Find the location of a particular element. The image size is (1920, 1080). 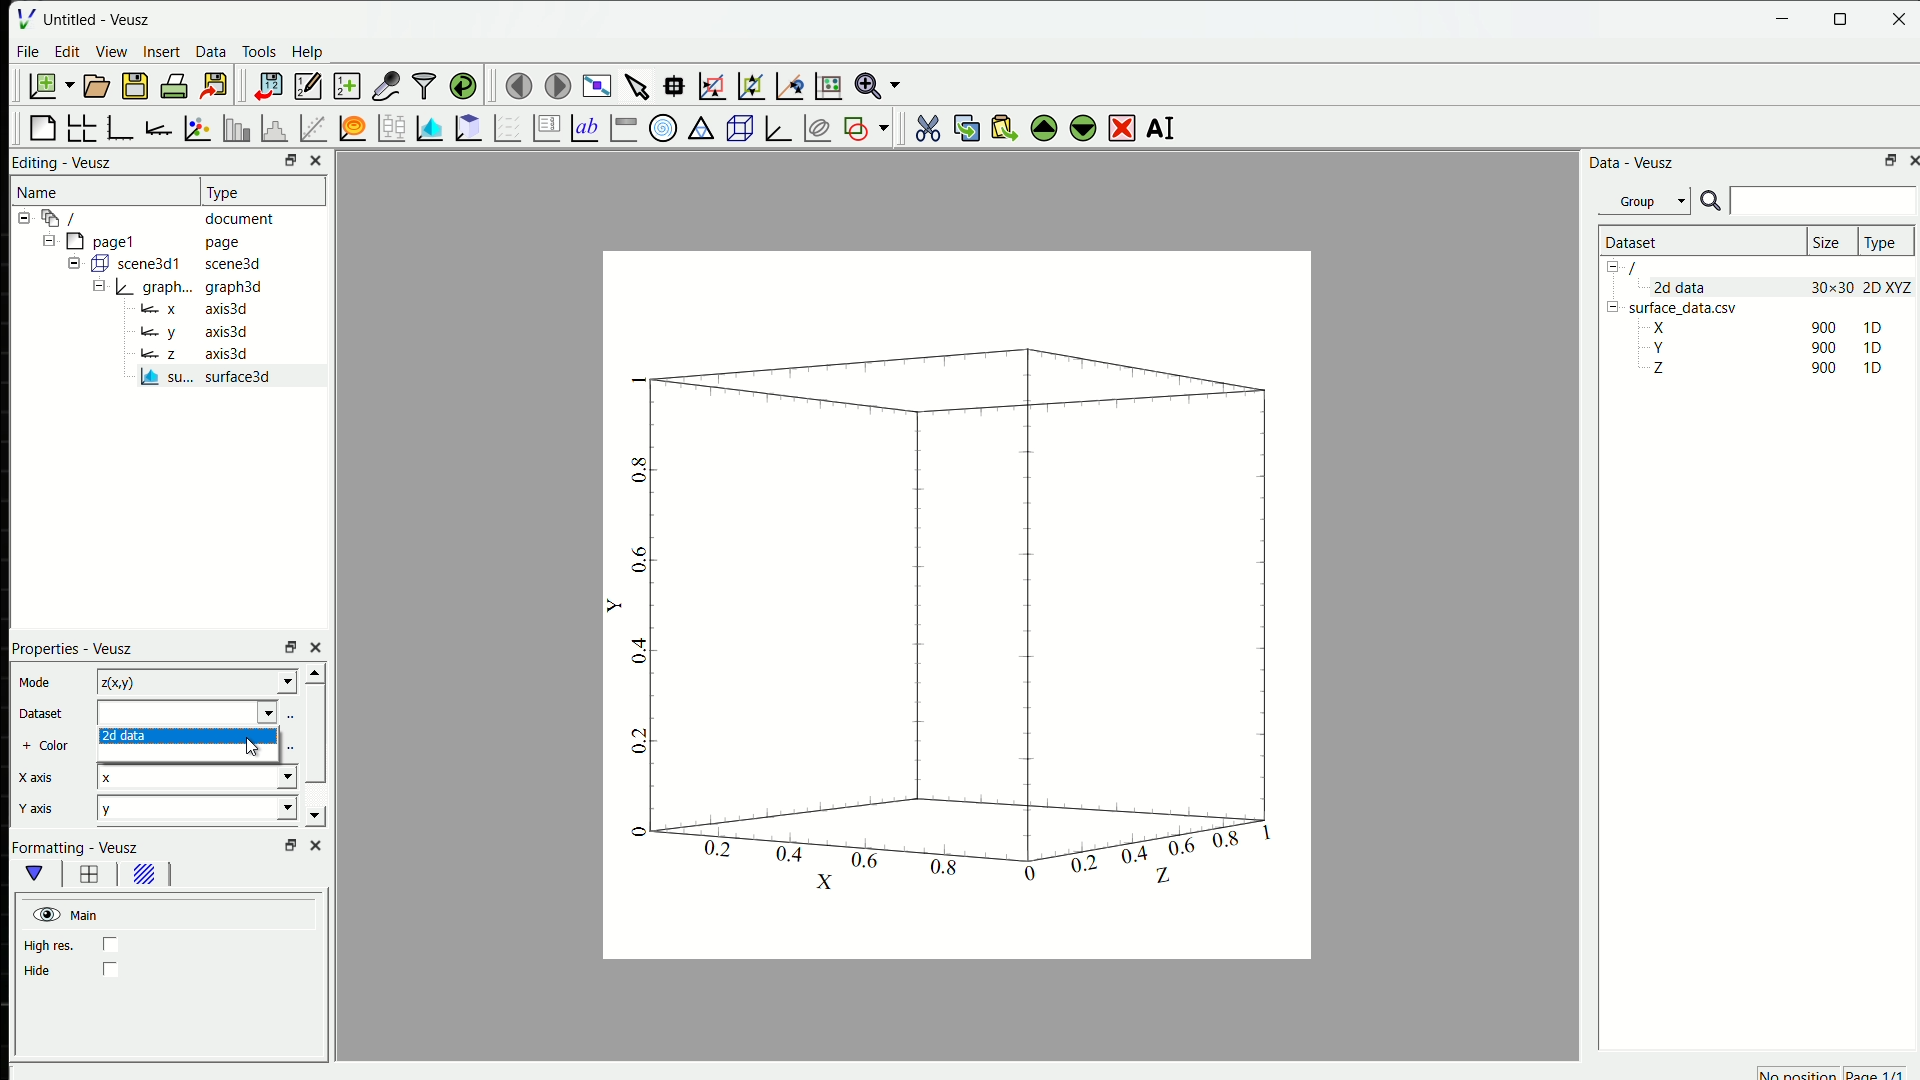

view plot full screen is located at coordinates (597, 86).